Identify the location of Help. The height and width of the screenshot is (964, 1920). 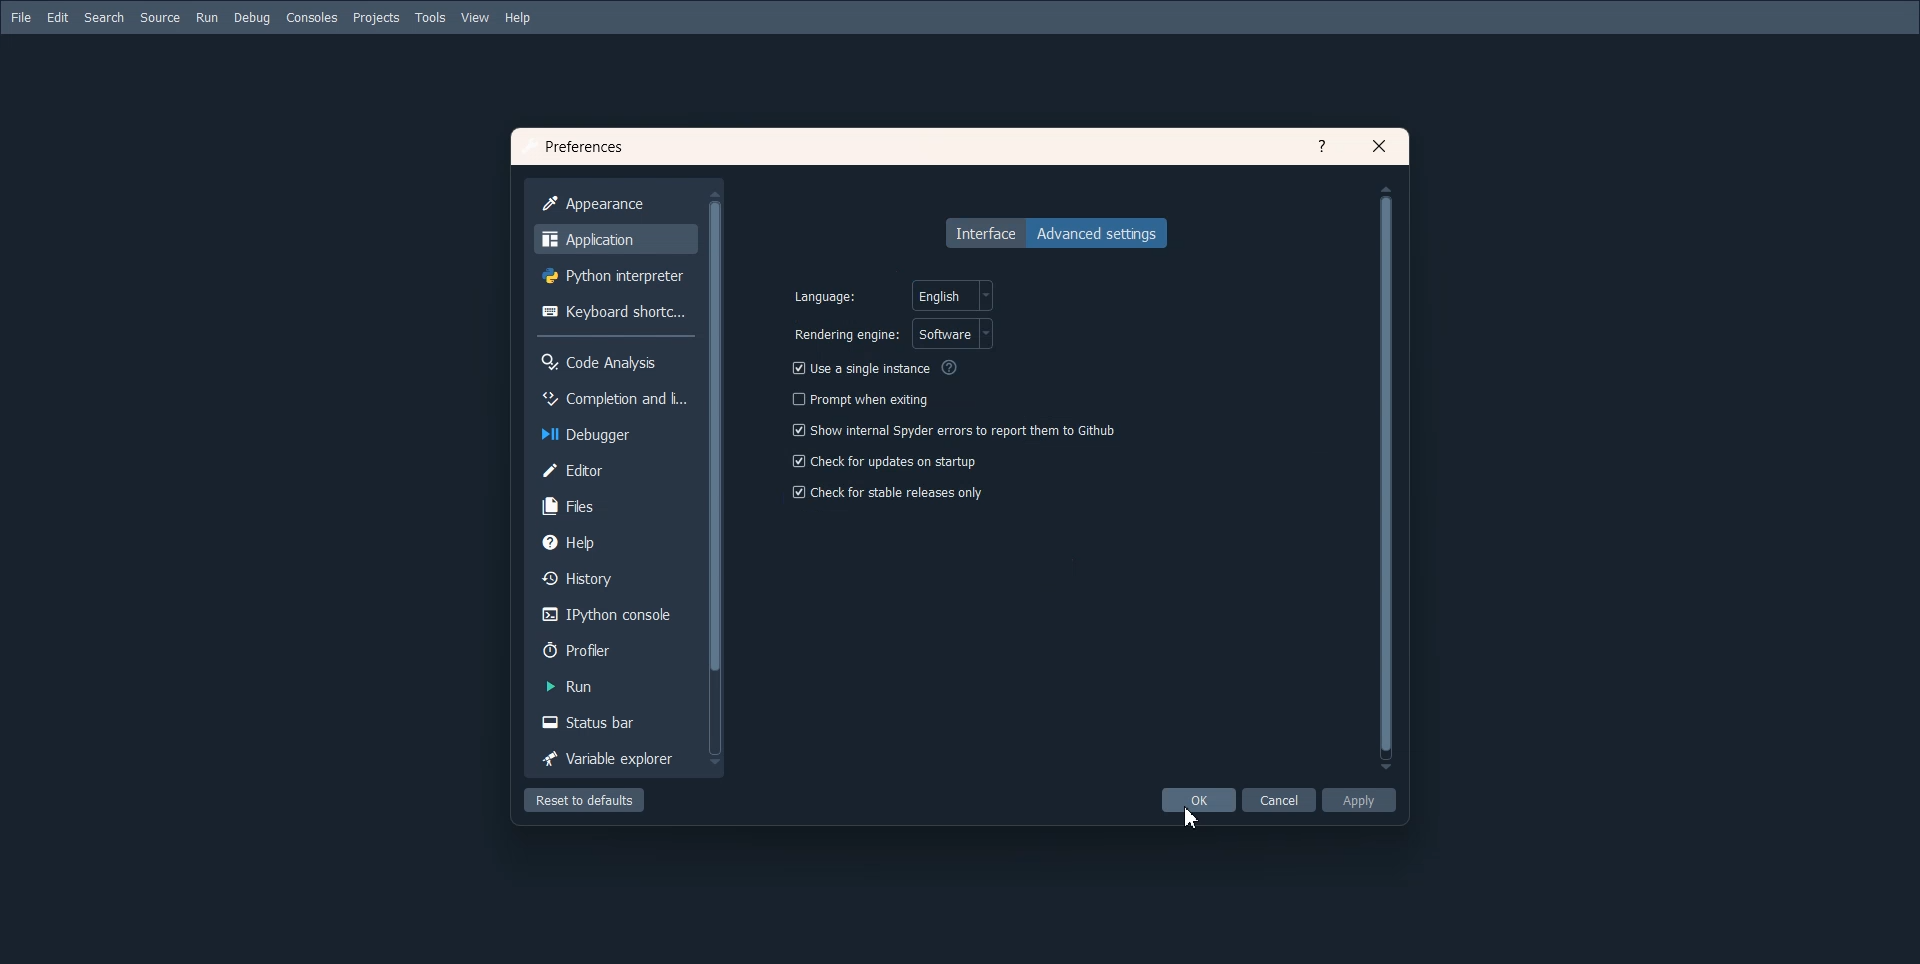
(615, 541).